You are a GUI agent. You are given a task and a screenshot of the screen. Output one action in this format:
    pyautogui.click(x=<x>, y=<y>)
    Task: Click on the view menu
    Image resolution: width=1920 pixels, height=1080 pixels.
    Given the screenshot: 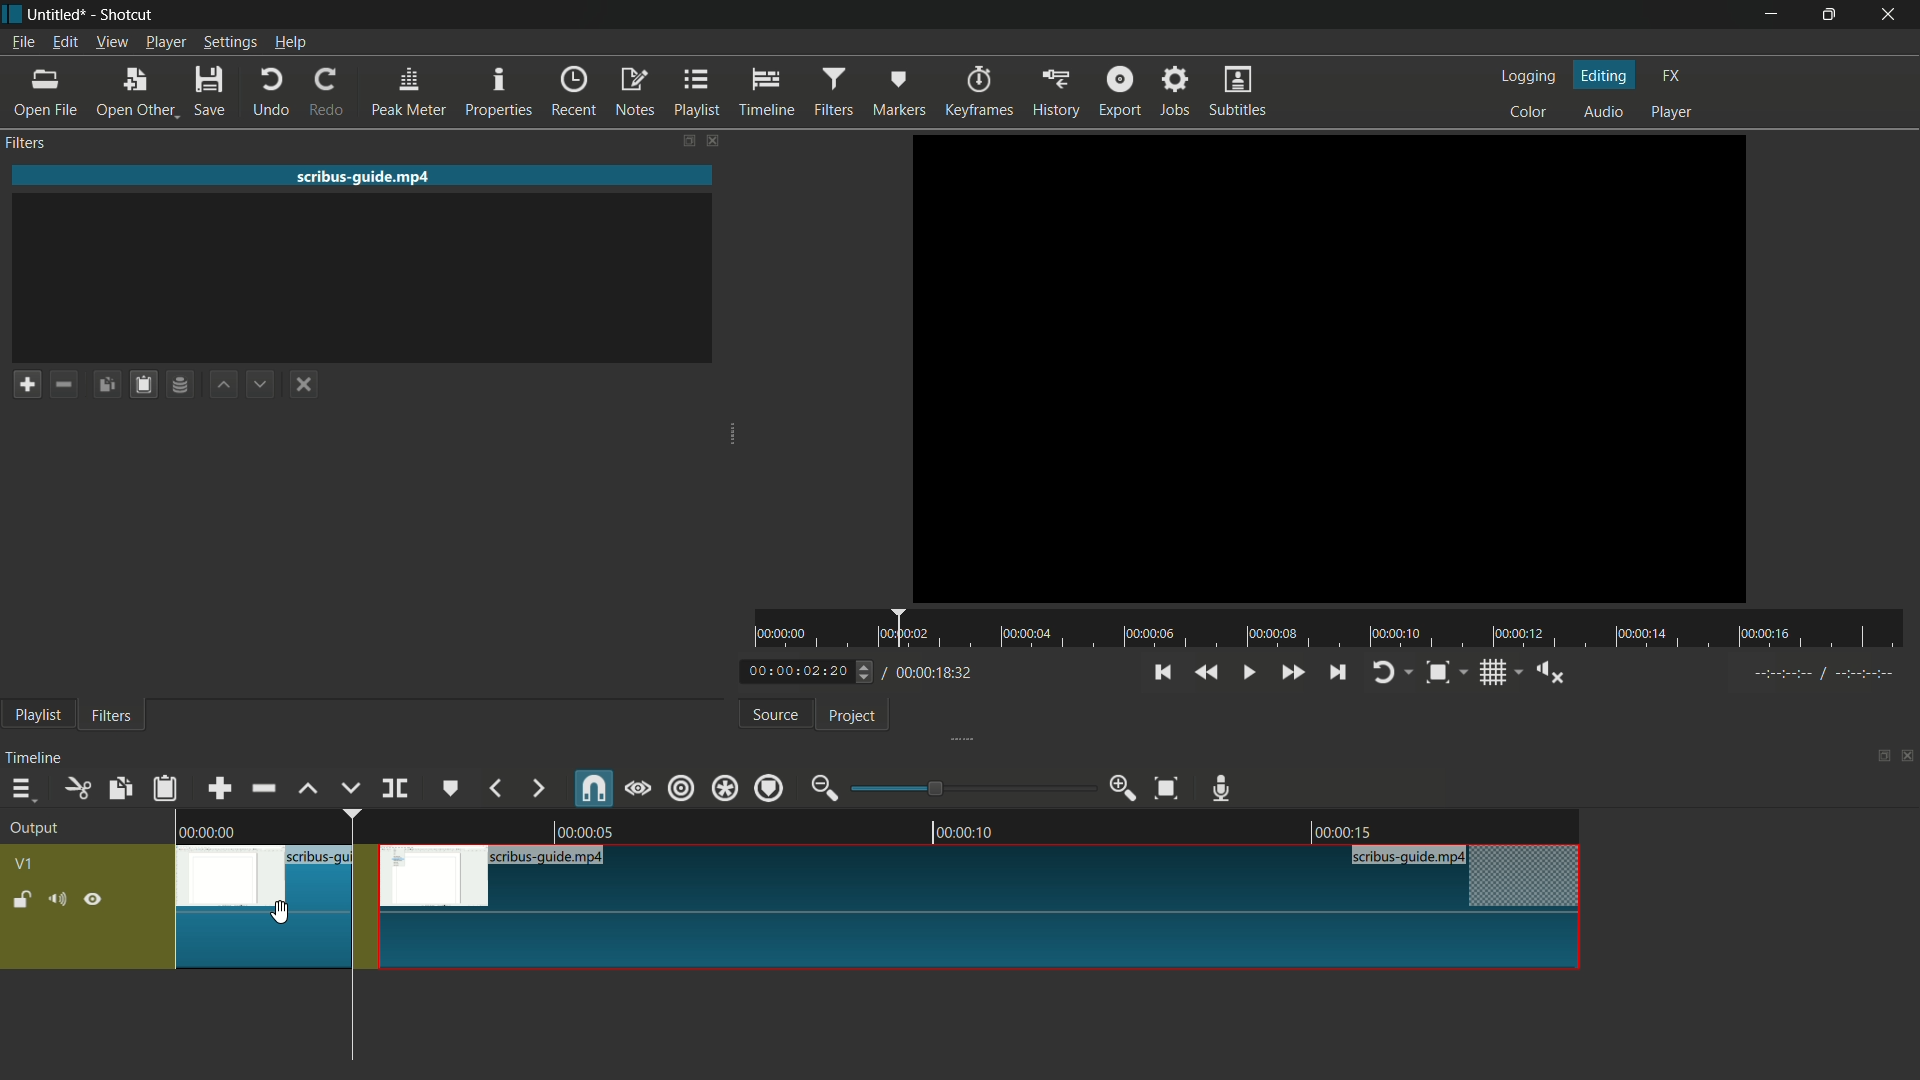 What is the action you would take?
    pyautogui.click(x=113, y=42)
    